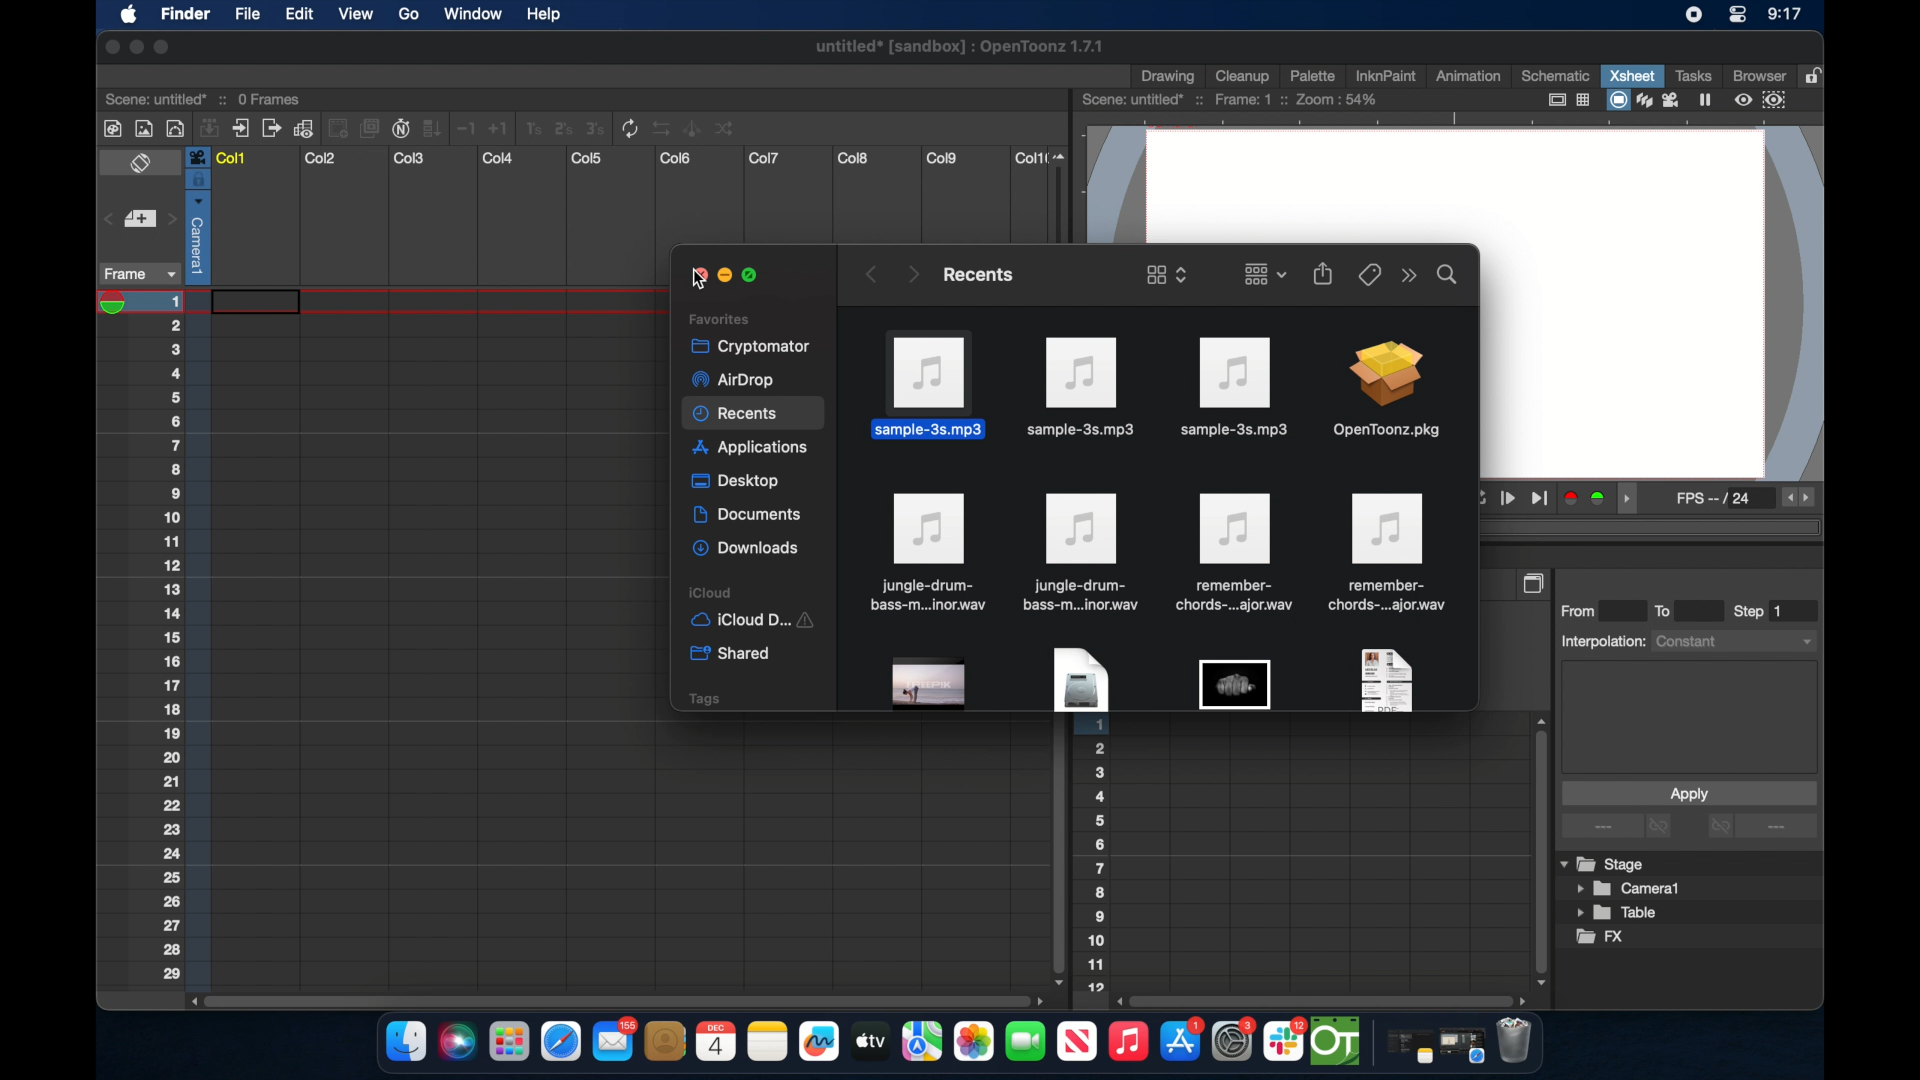  What do you see at coordinates (1514, 499) in the screenshot?
I see `playback controls` at bounding box center [1514, 499].